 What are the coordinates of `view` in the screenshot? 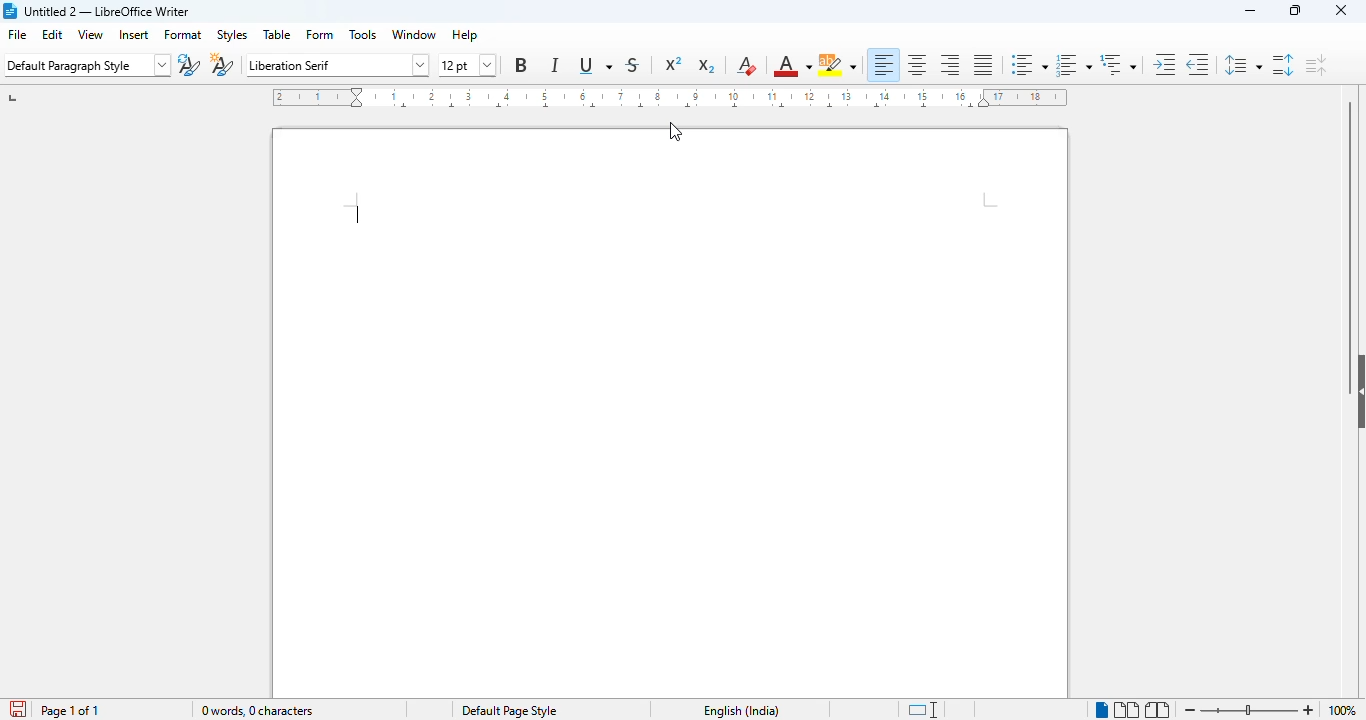 It's located at (90, 34).